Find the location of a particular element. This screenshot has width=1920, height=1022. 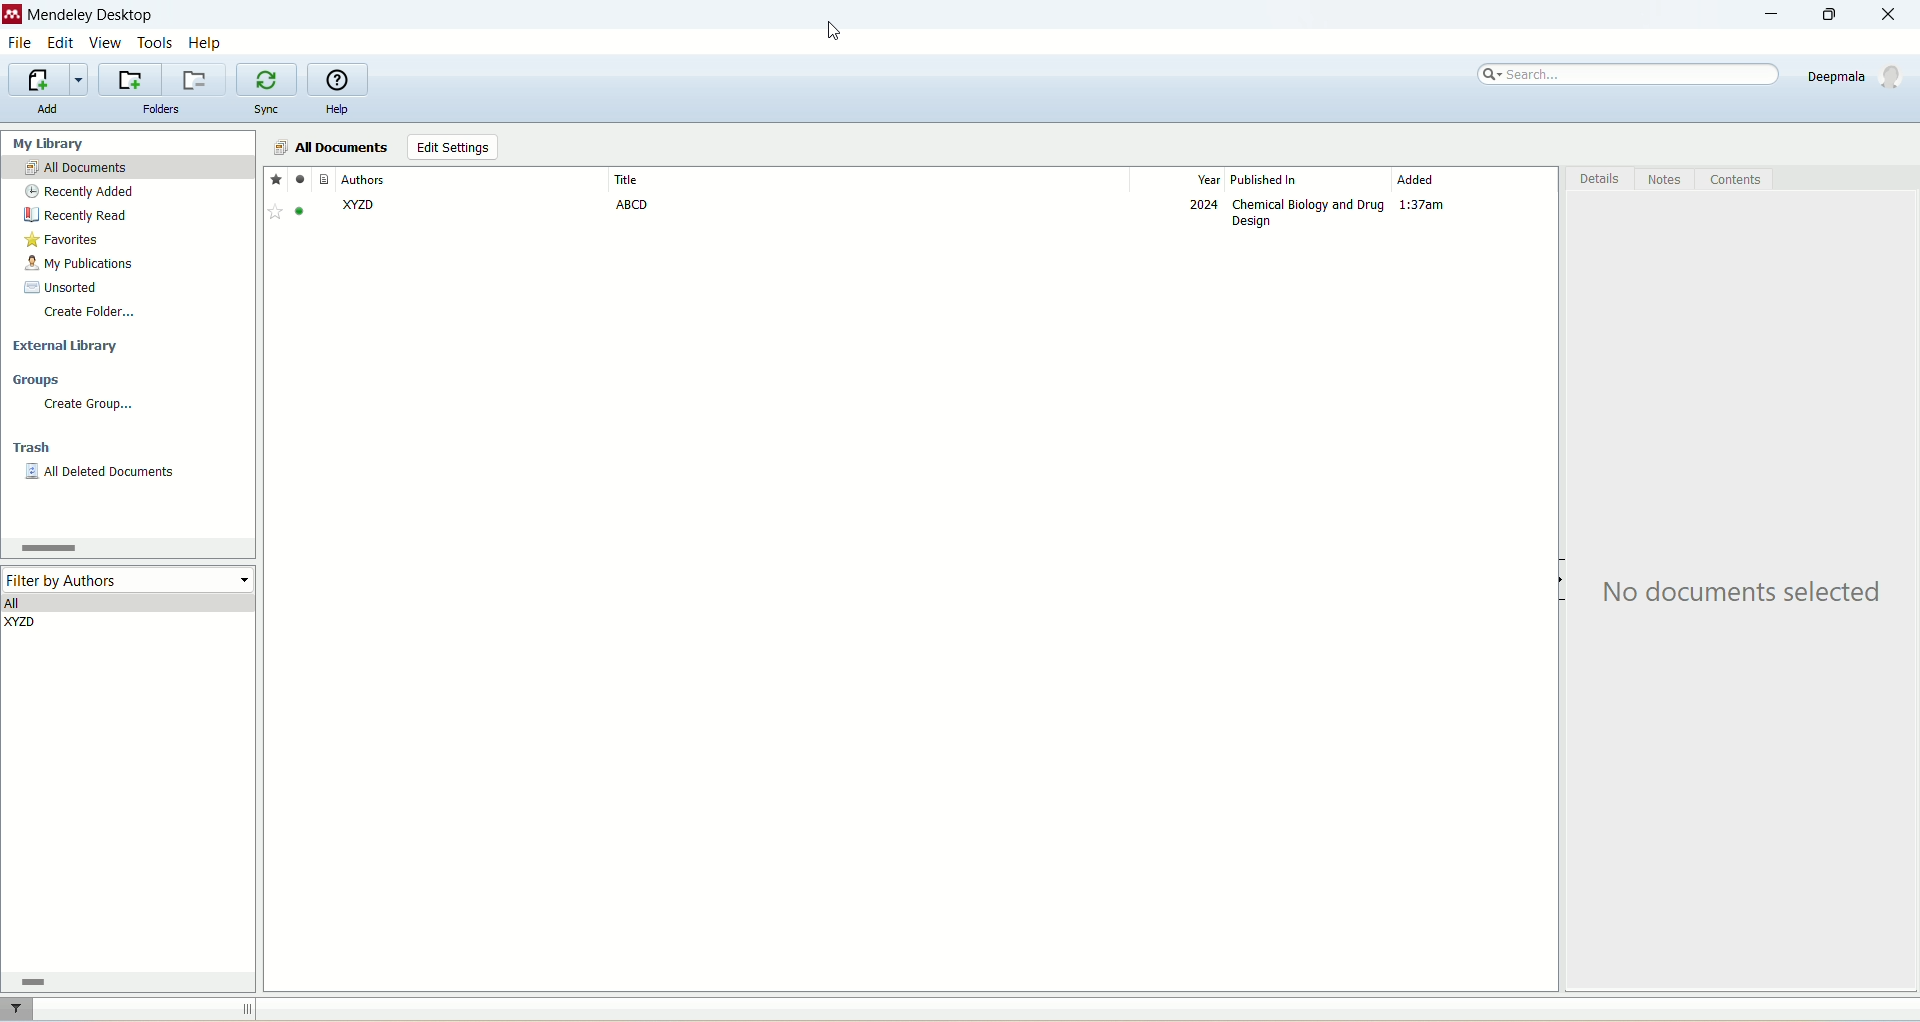

edit settings is located at coordinates (452, 148).